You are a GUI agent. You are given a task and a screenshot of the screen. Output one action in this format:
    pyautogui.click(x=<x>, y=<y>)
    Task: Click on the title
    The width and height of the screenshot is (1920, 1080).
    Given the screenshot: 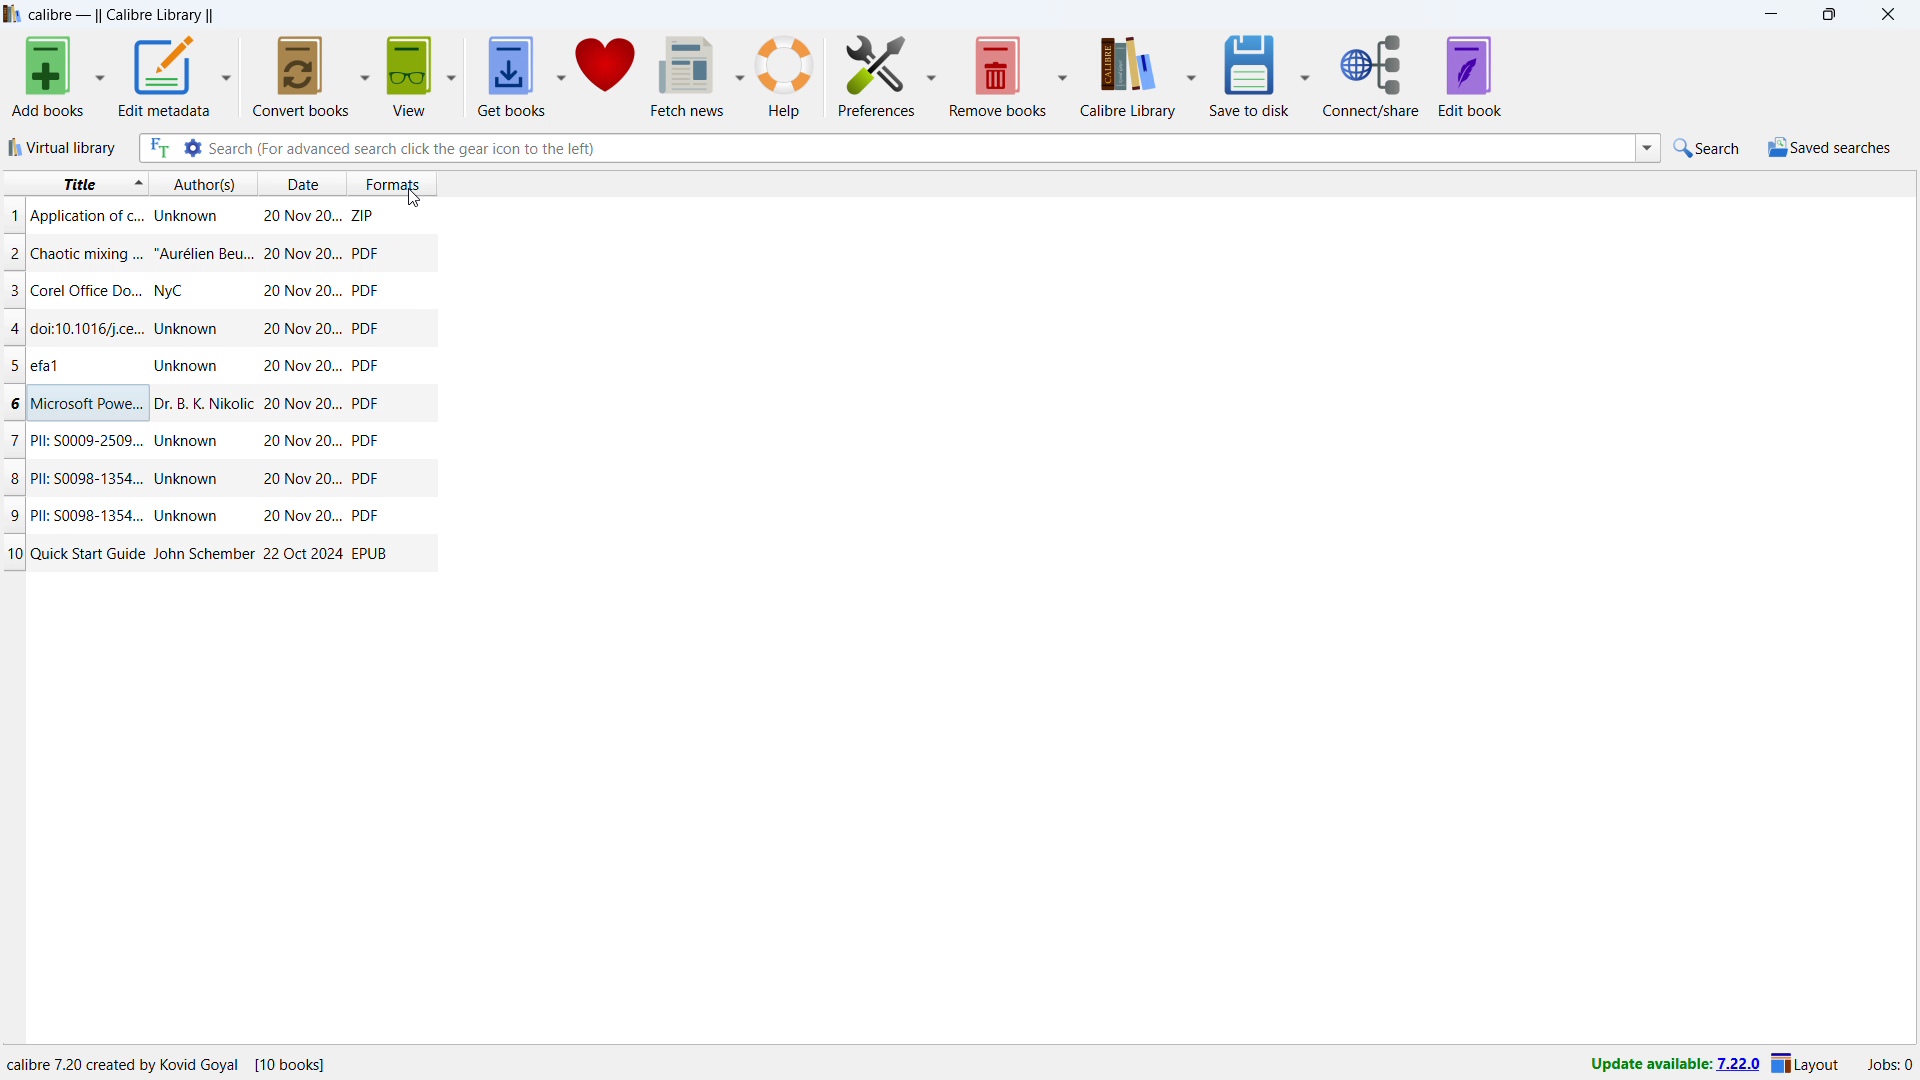 What is the action you would take?
    pyautogui.click(x=87, y=514)
    